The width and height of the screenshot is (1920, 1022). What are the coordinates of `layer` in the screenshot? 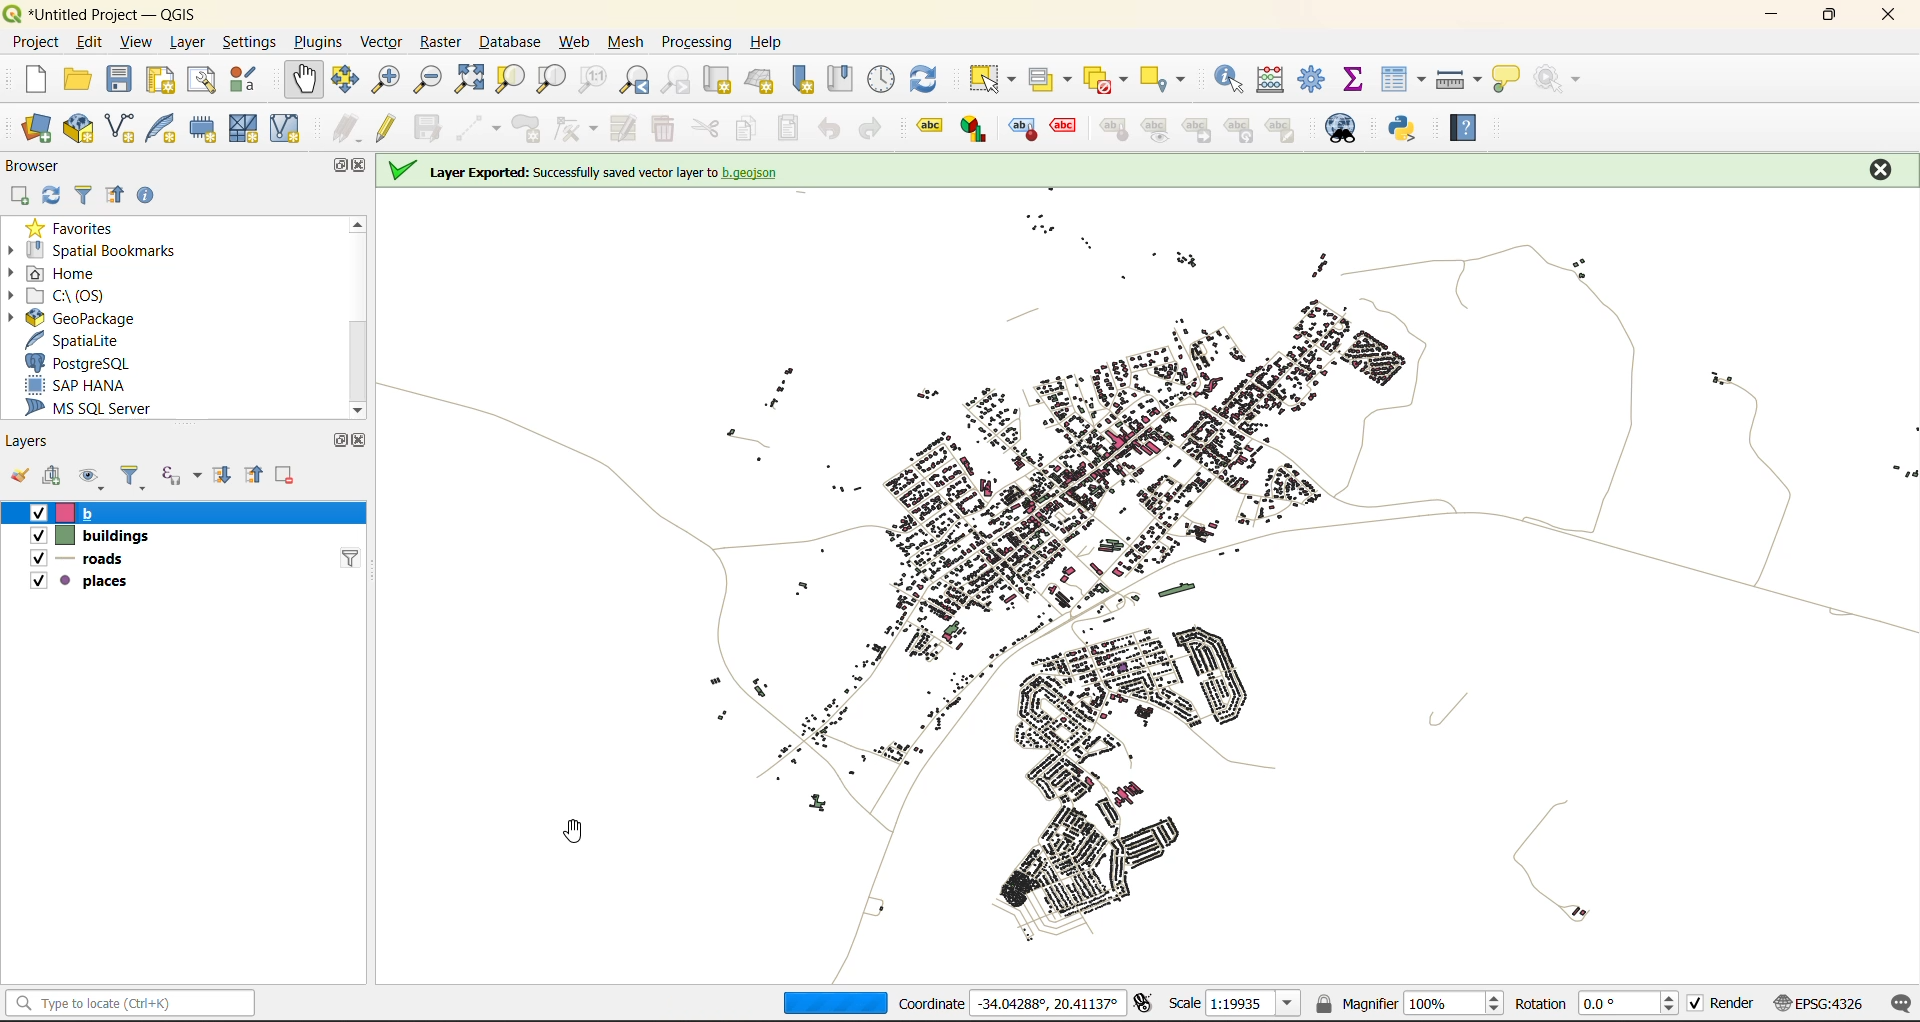 It's located at (186, 43).